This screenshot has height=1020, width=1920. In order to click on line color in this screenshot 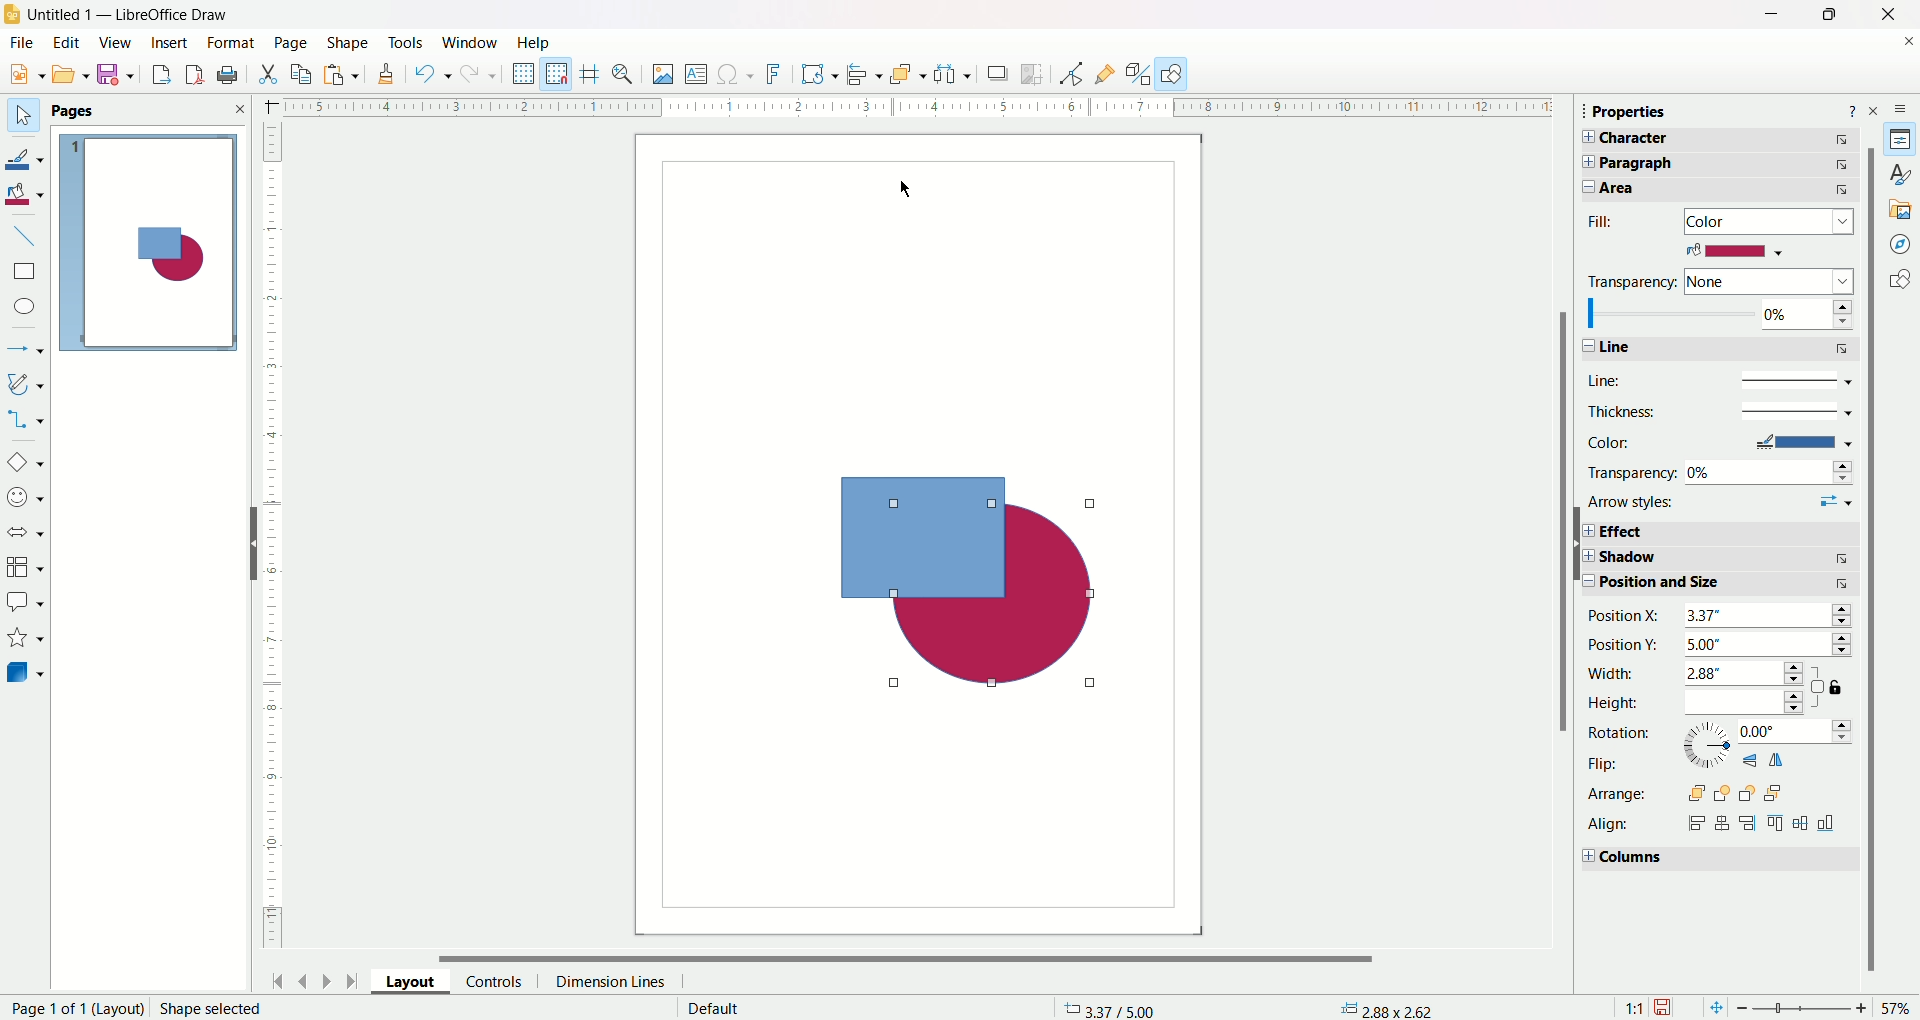, I will do `click(30, 154)`.